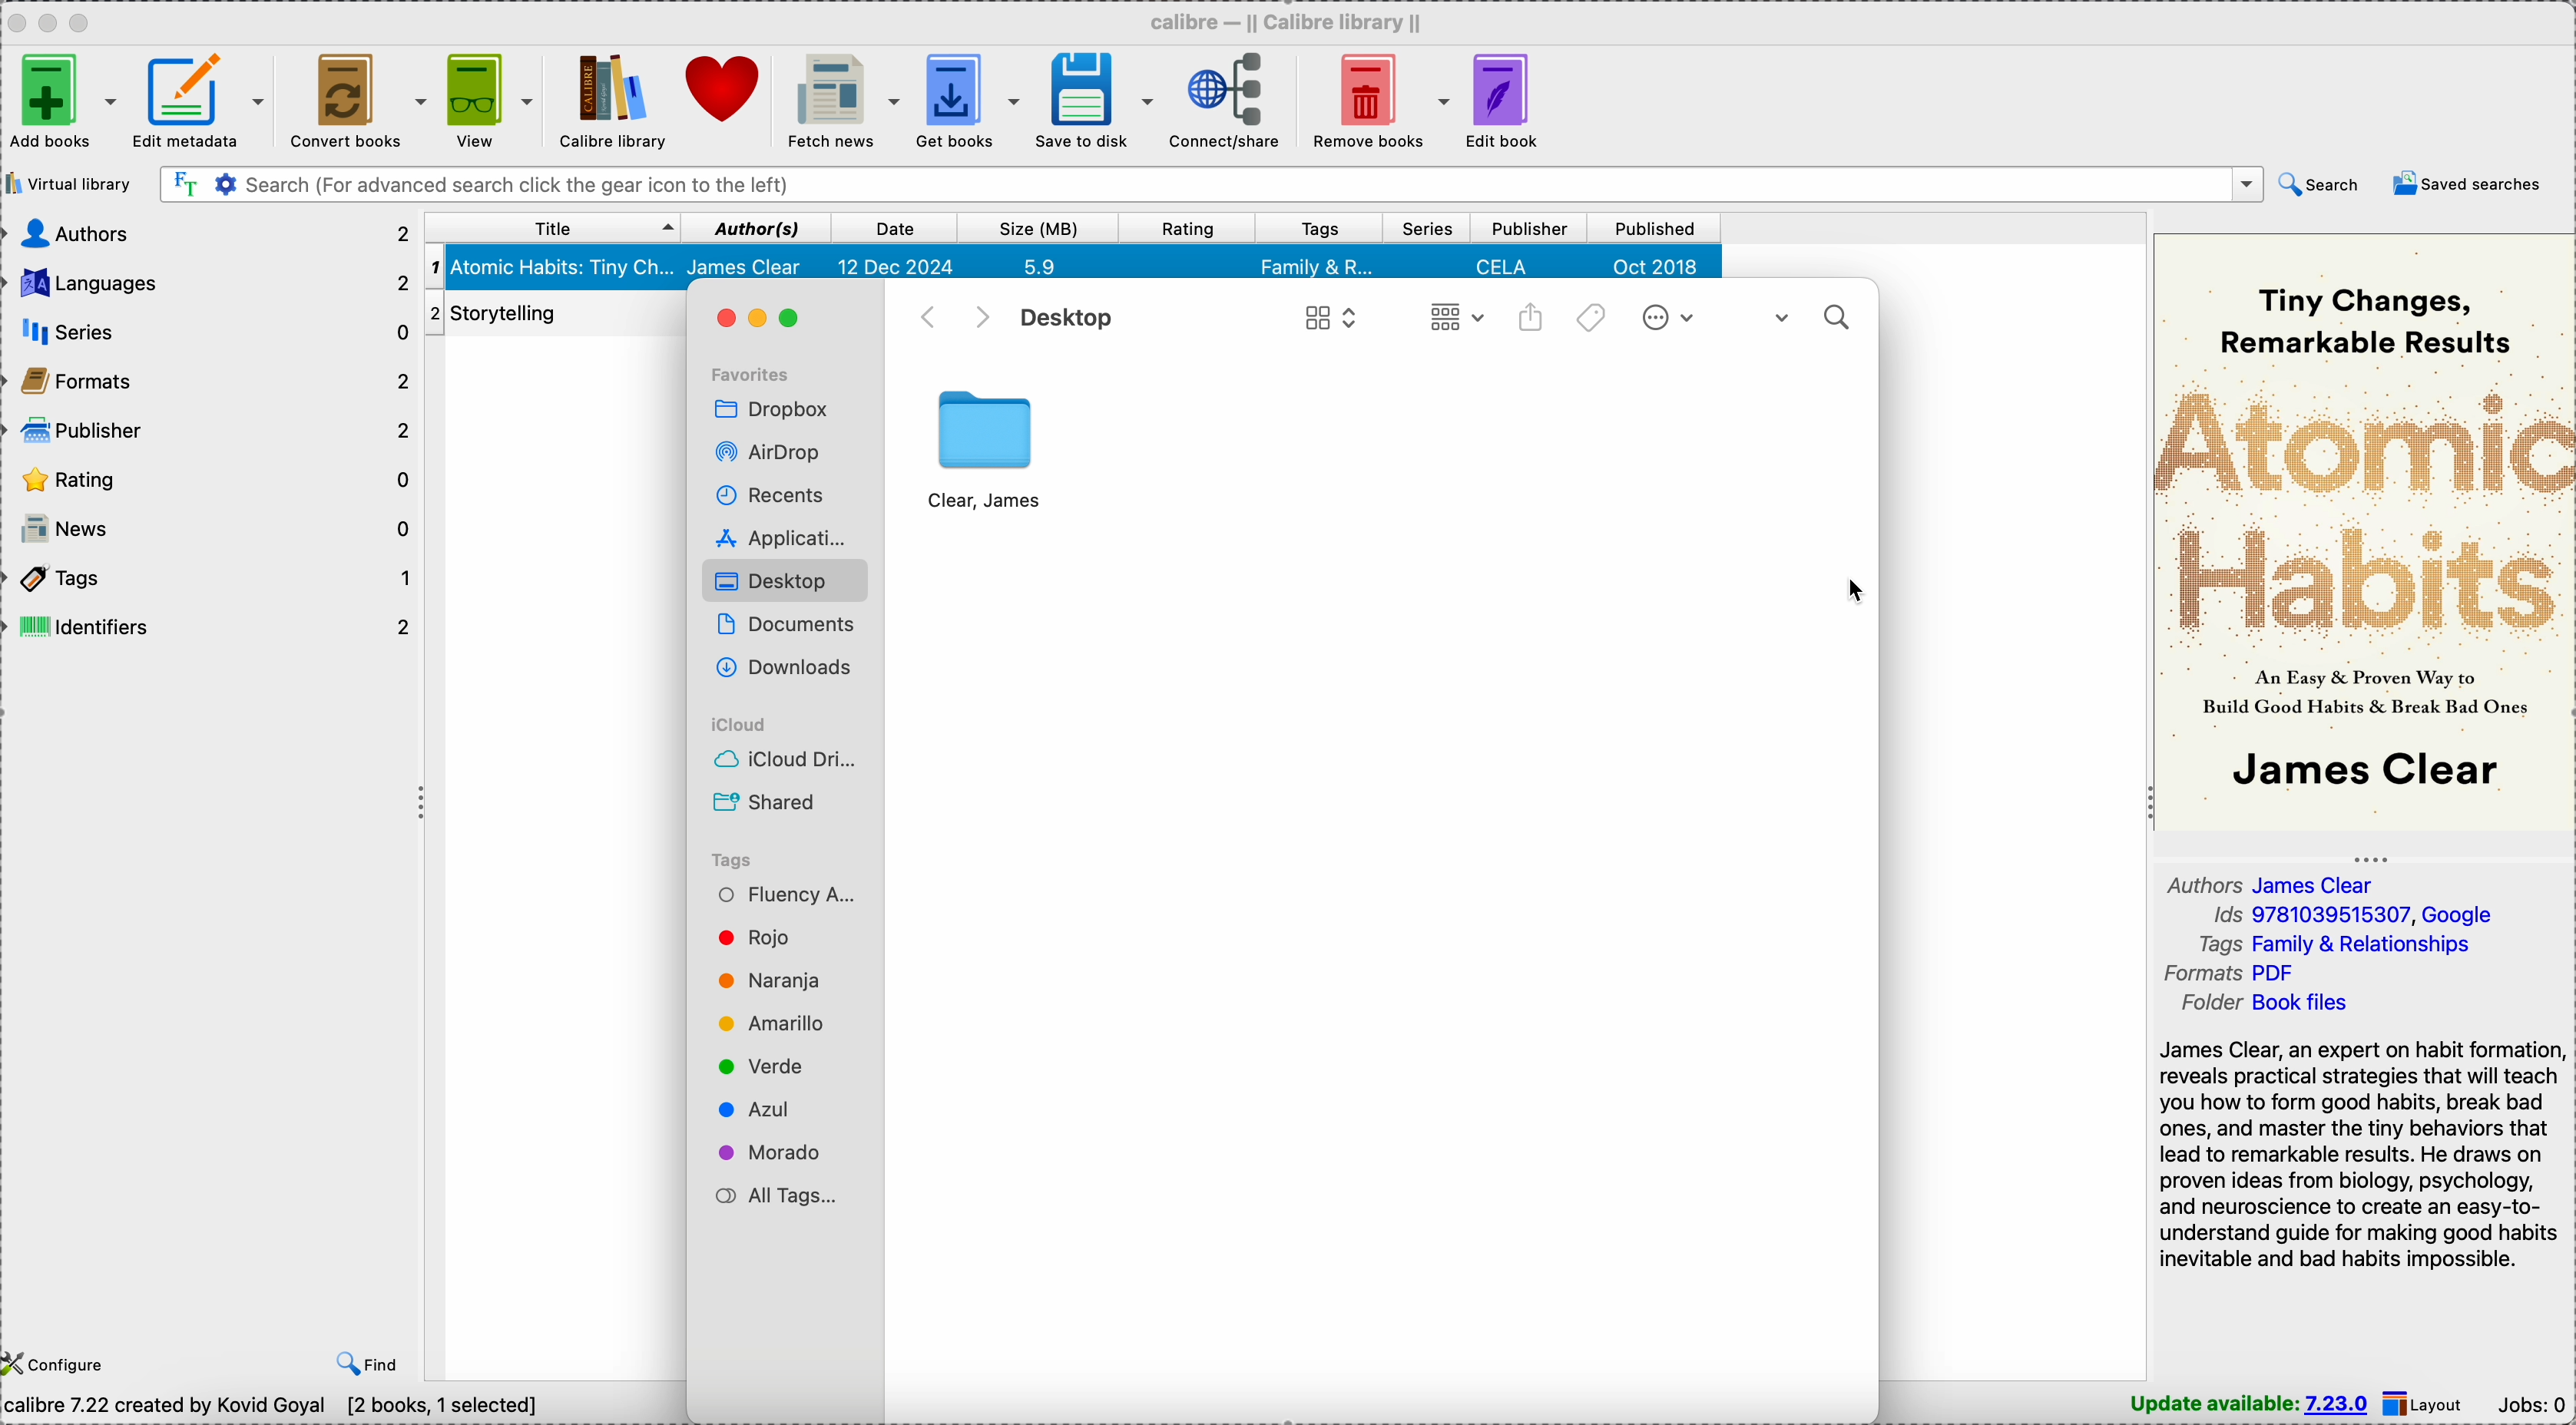 Image resolution: width=2576 pixels, height=1425 pixels. Describe the element at coordinates (2354, 915) in the screenshot. I see `Ids 9781039515307, Google` at that location.